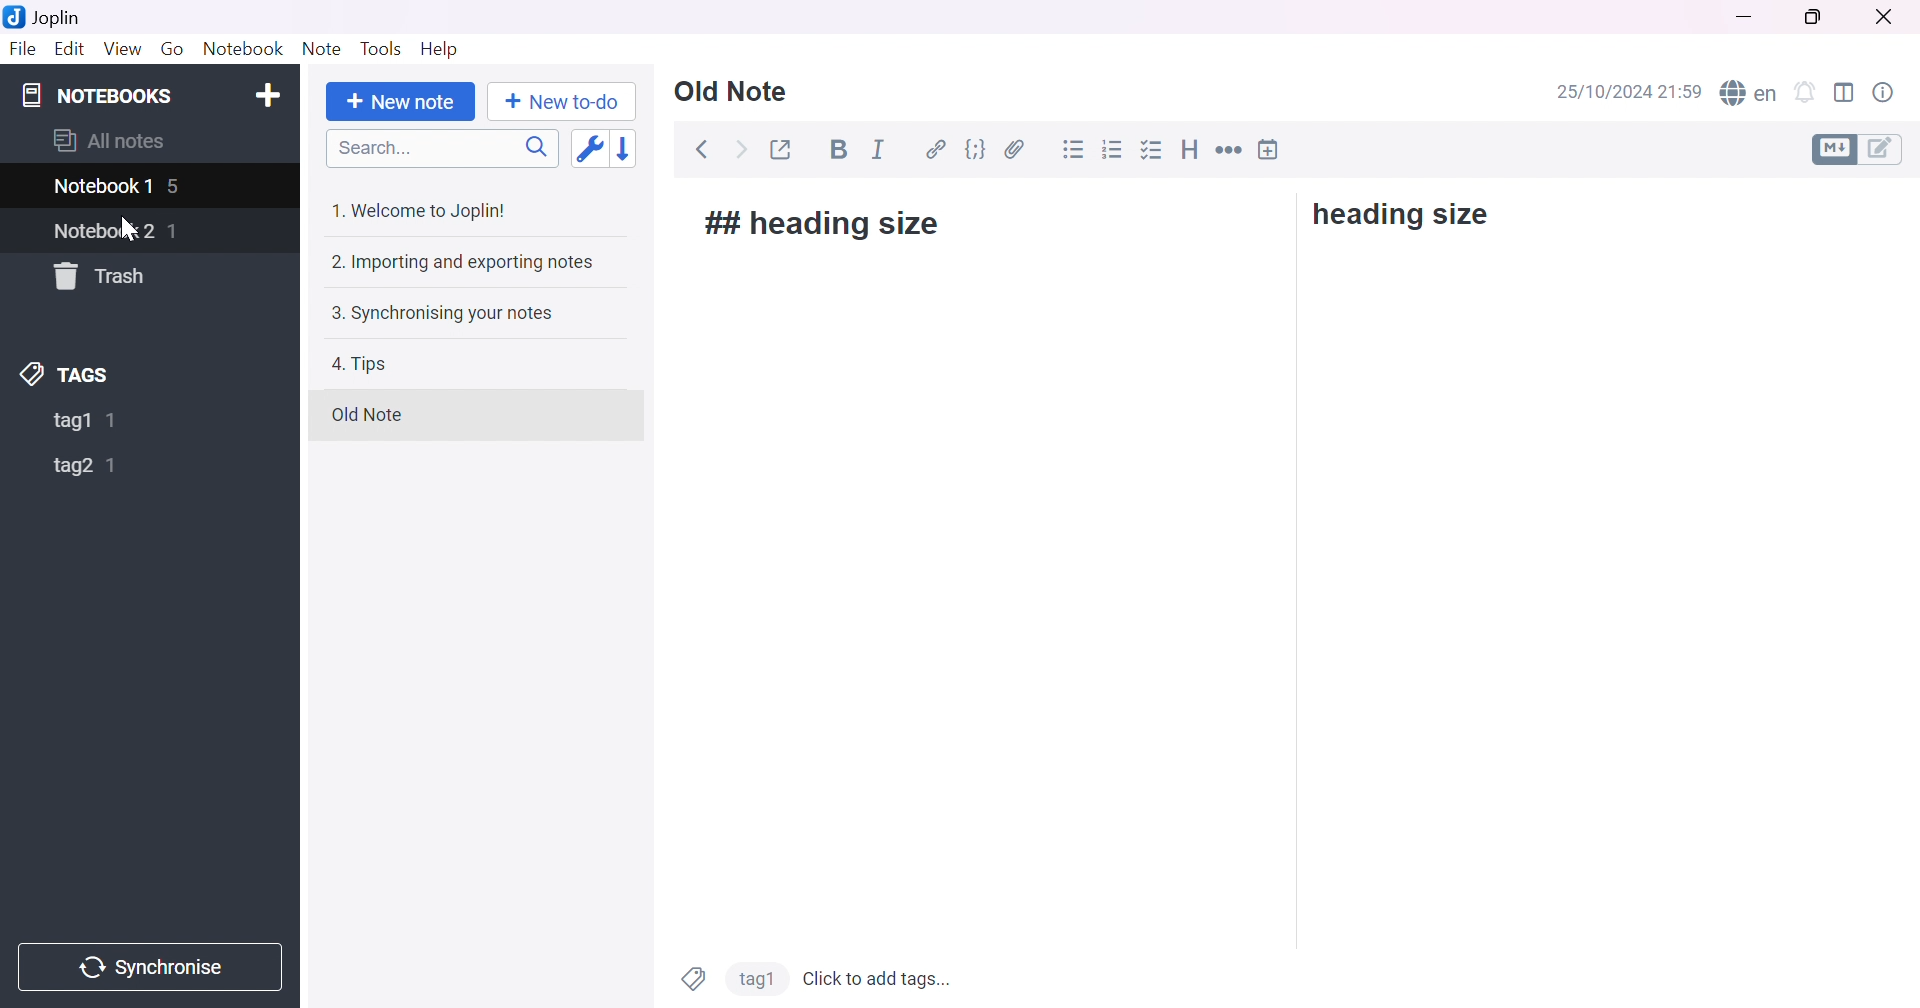 This screenshot has height=1008, width=1920. What do you see at coordinates (977, 153) in the screenshot?
I see `Code` at bounding box center [977, 153].